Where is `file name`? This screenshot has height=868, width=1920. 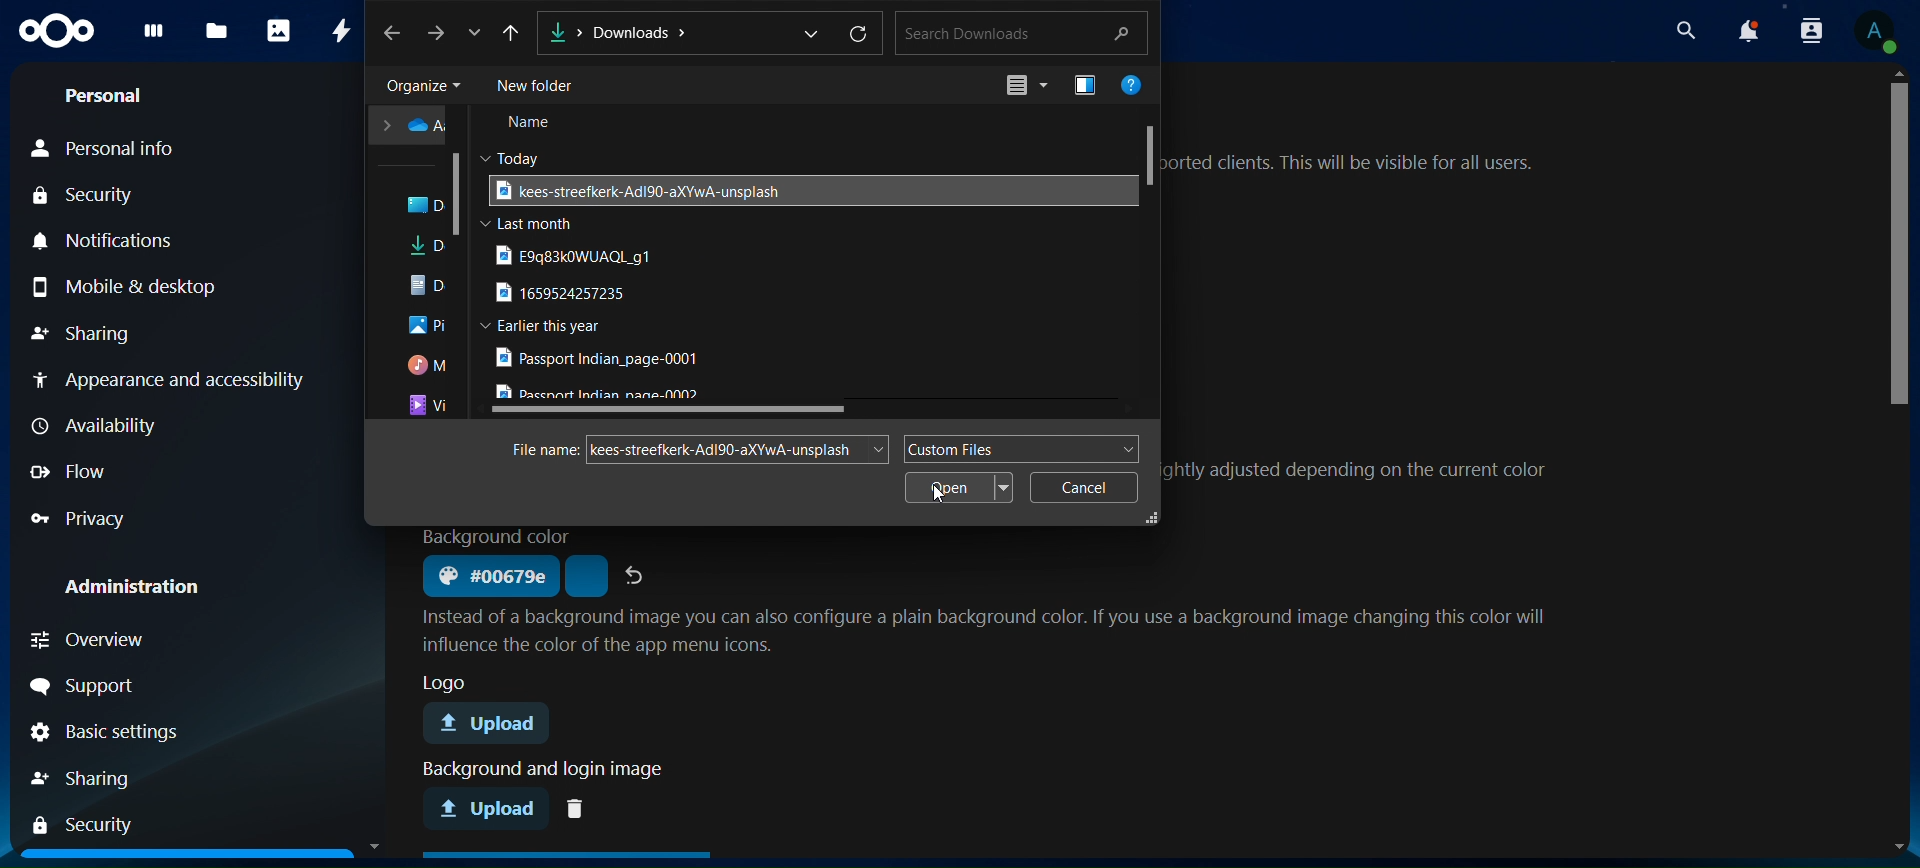 file name is located at coordinates (721, 448).